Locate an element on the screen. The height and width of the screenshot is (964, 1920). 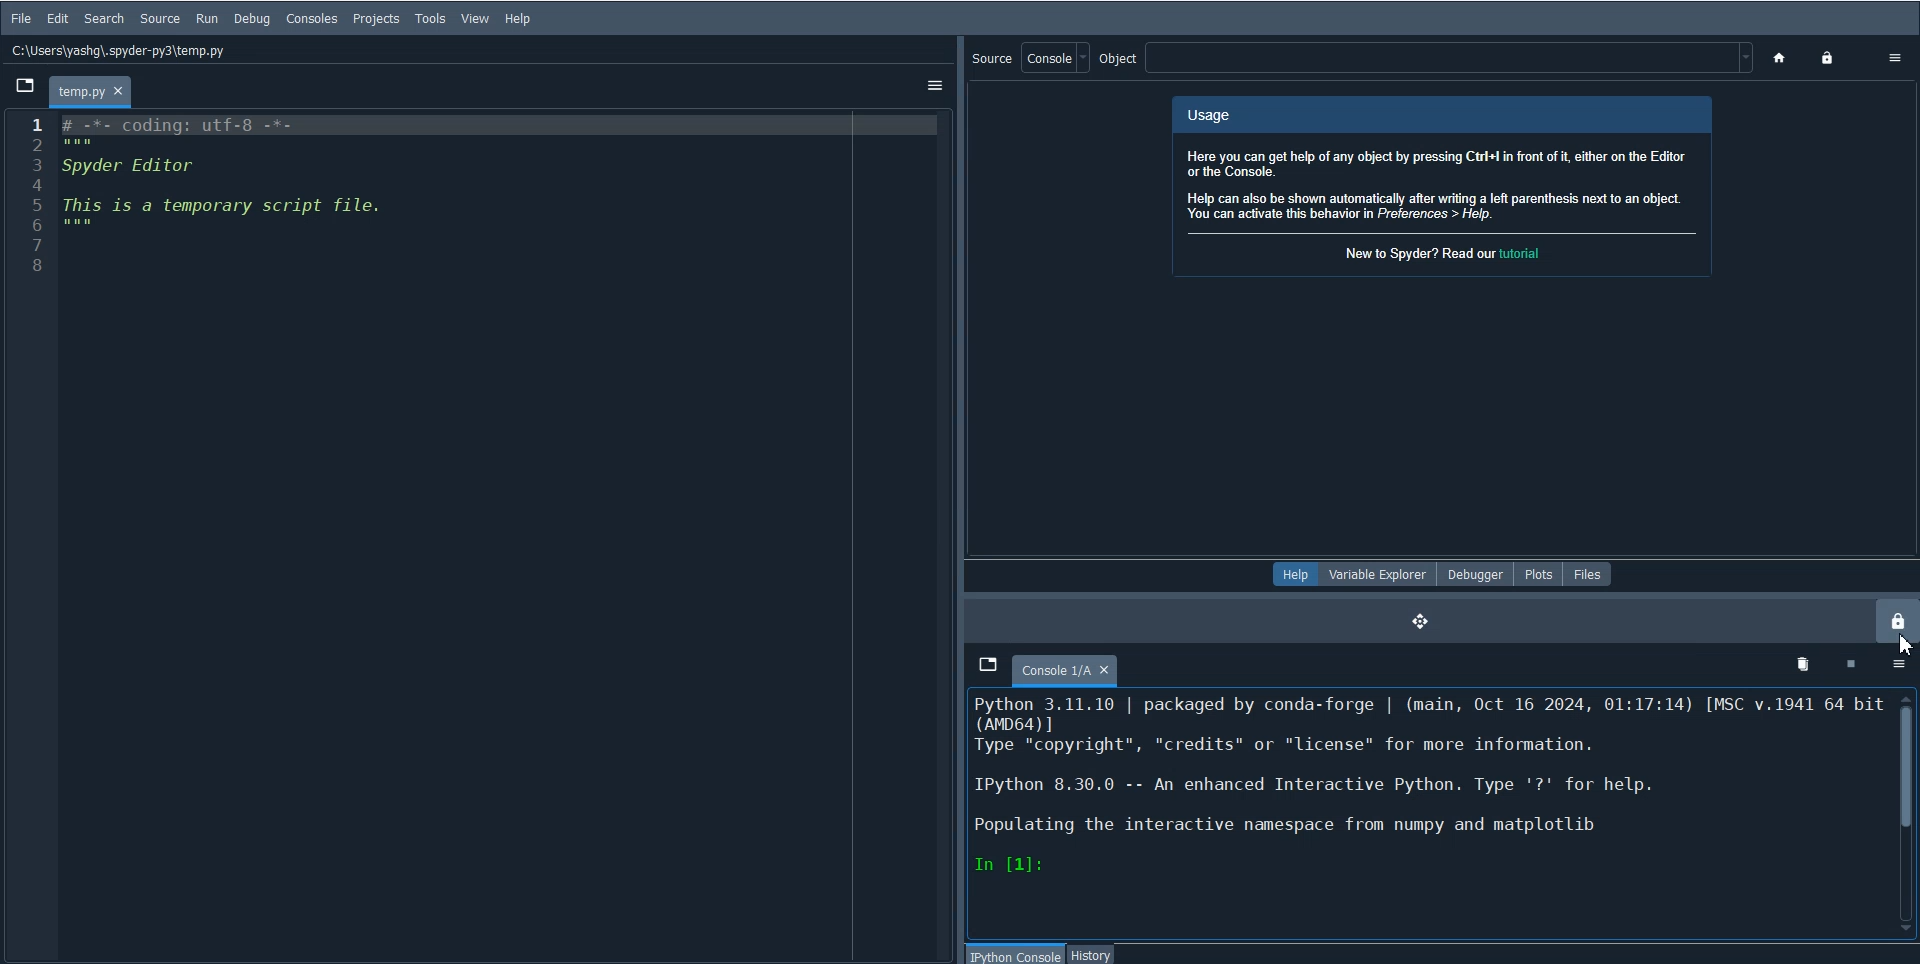
Lock is located at coordinates (1831, 59).